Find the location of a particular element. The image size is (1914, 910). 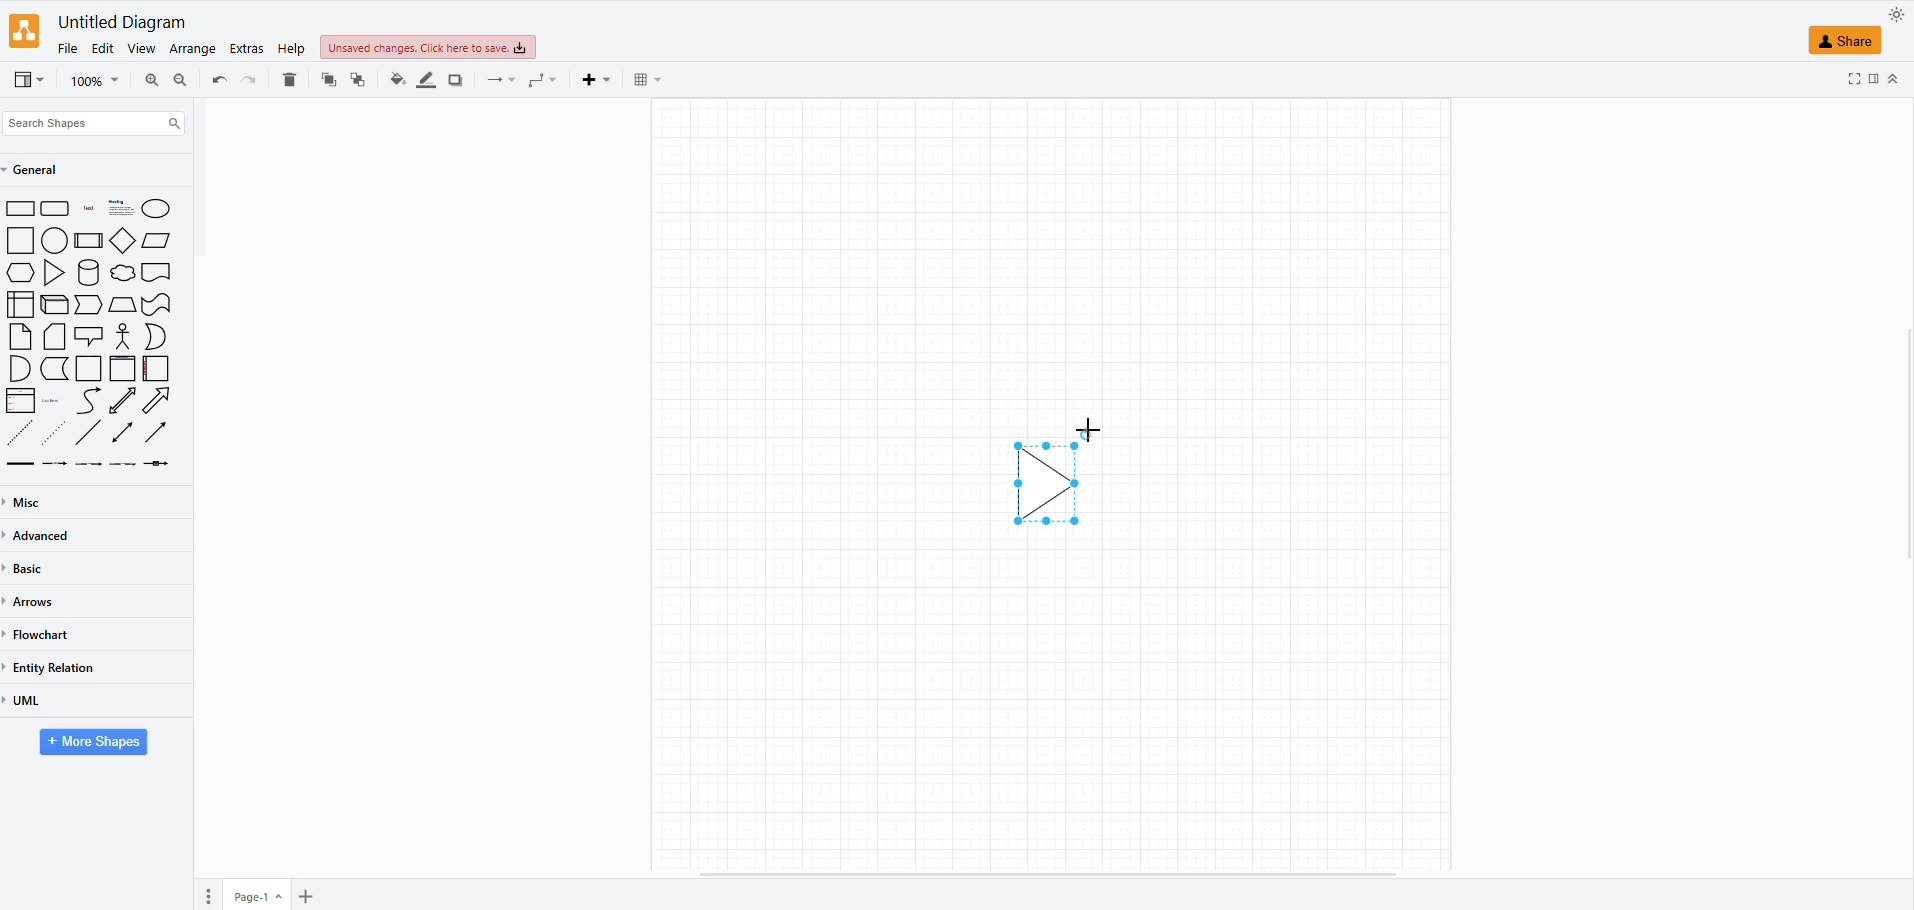

file is located at coordinates (66, 46).